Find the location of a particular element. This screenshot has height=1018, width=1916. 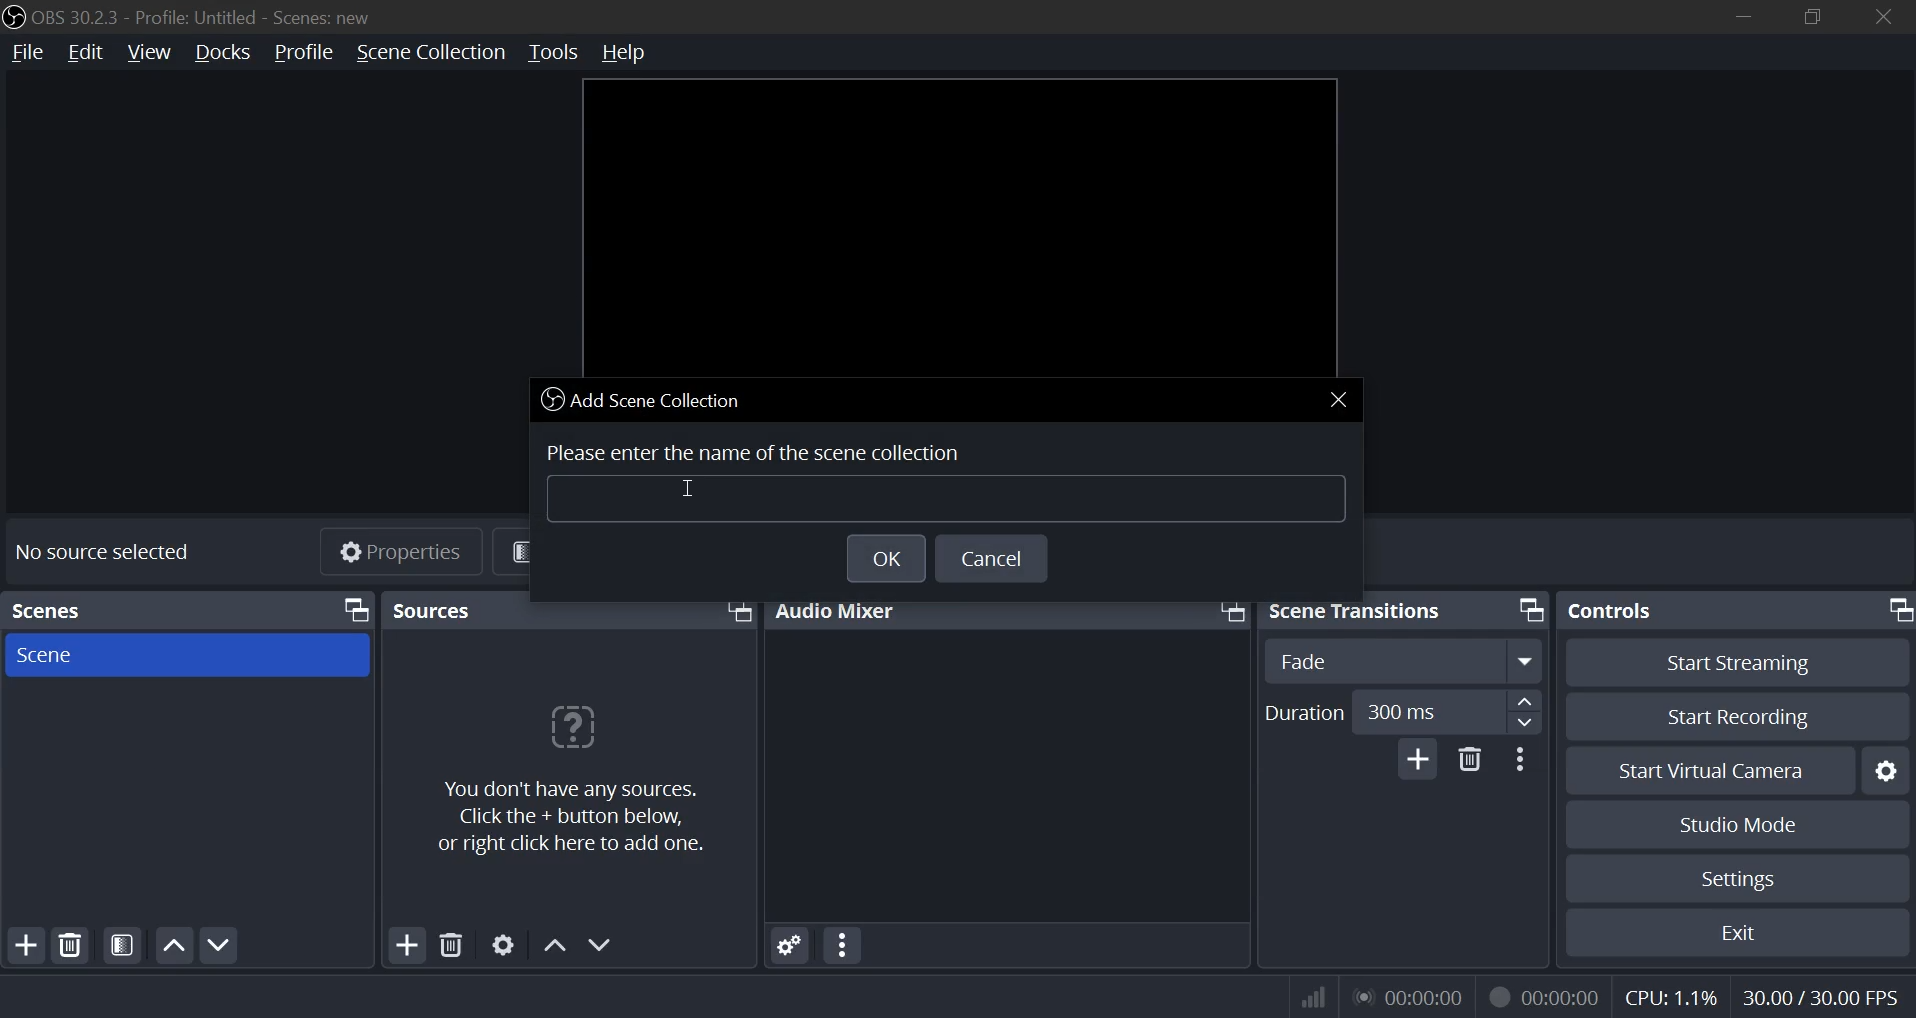

workspace is located at coordinates (957, 225).